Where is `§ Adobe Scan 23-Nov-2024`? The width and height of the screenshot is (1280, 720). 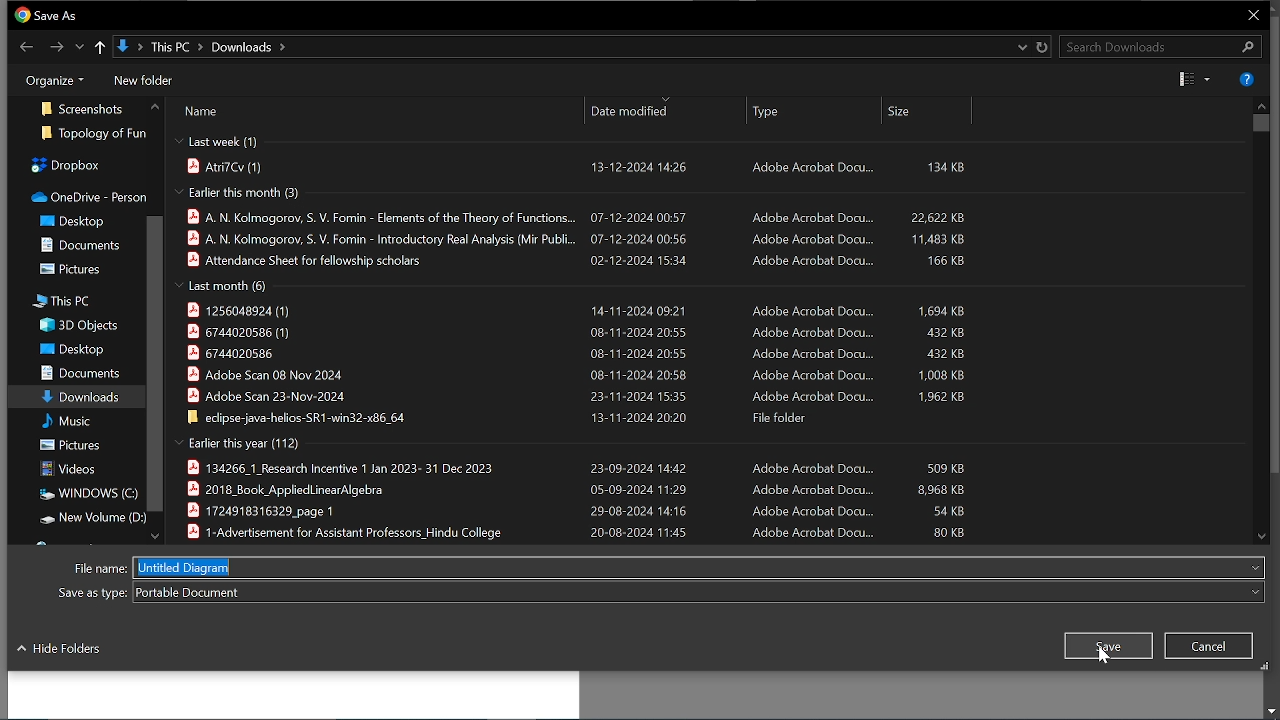
§ Adobe Scan 23-Nov-2024 is located at coordinates (268, 395).